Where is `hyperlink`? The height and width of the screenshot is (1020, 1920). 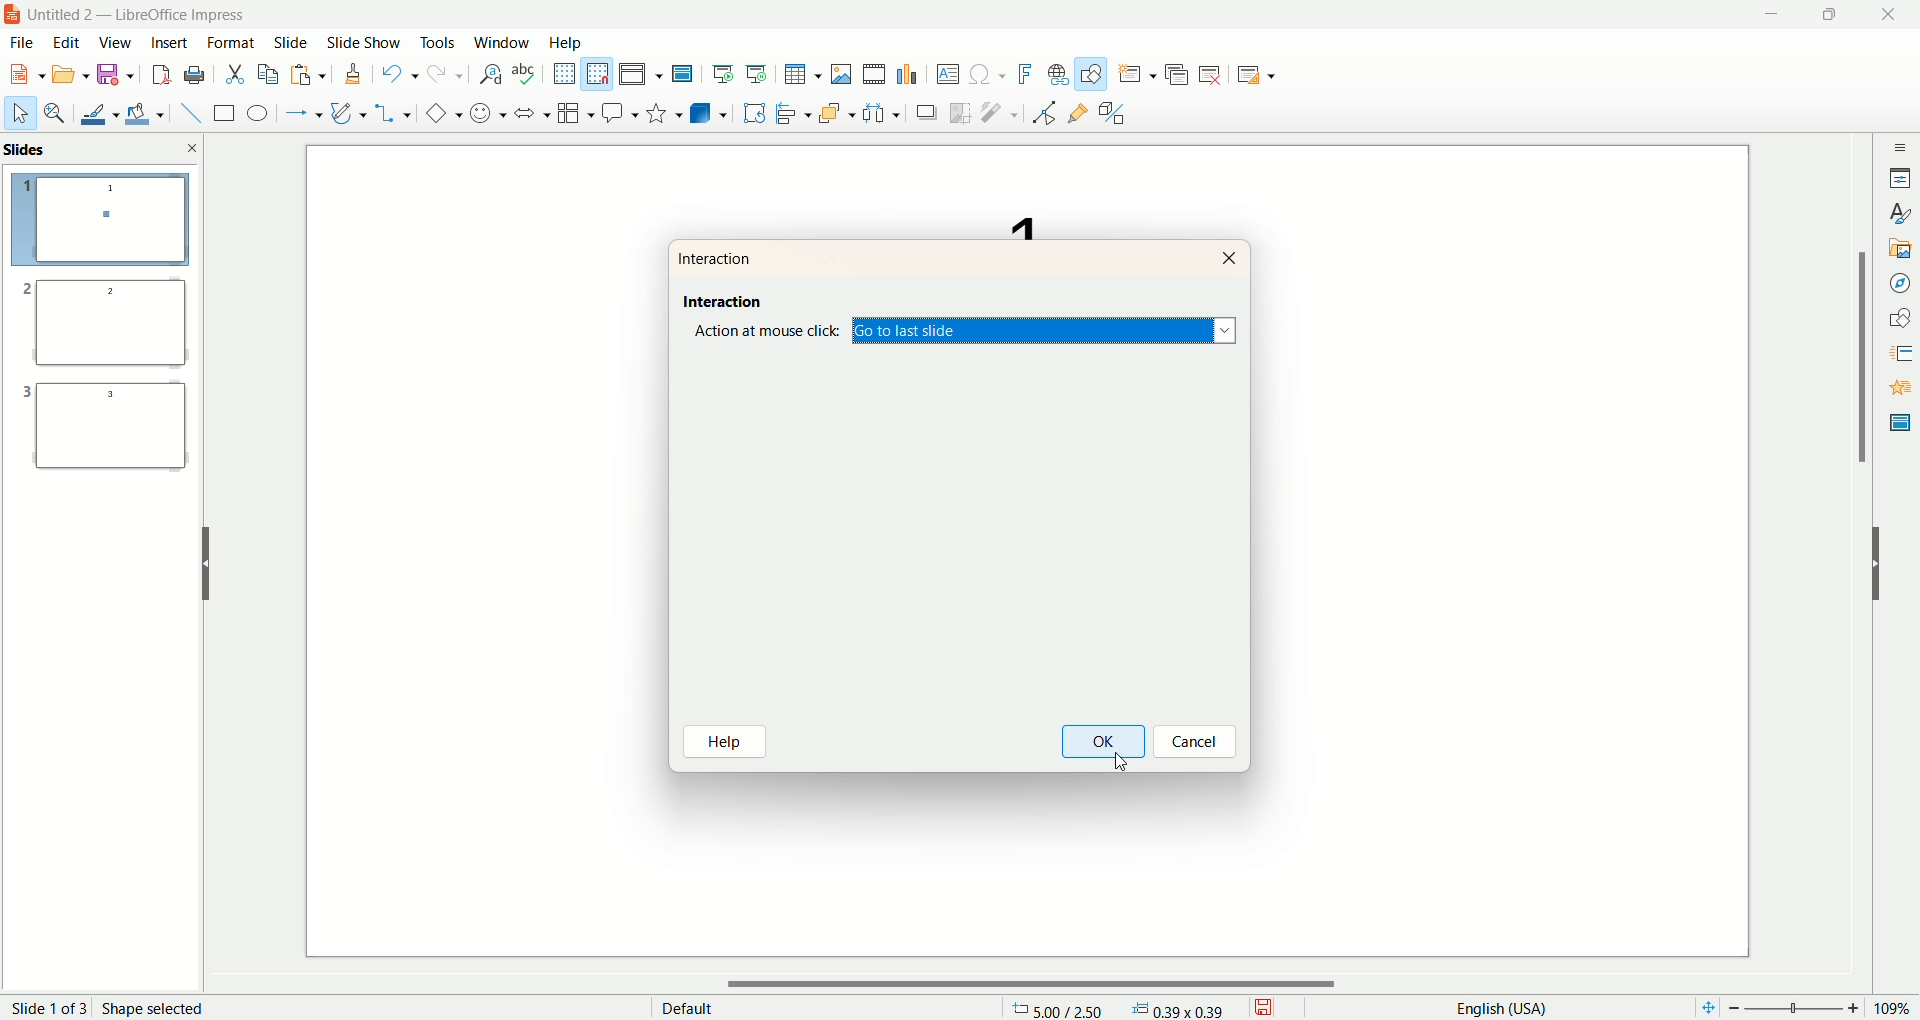
hyperlink is located at coordinates (1054, 75).